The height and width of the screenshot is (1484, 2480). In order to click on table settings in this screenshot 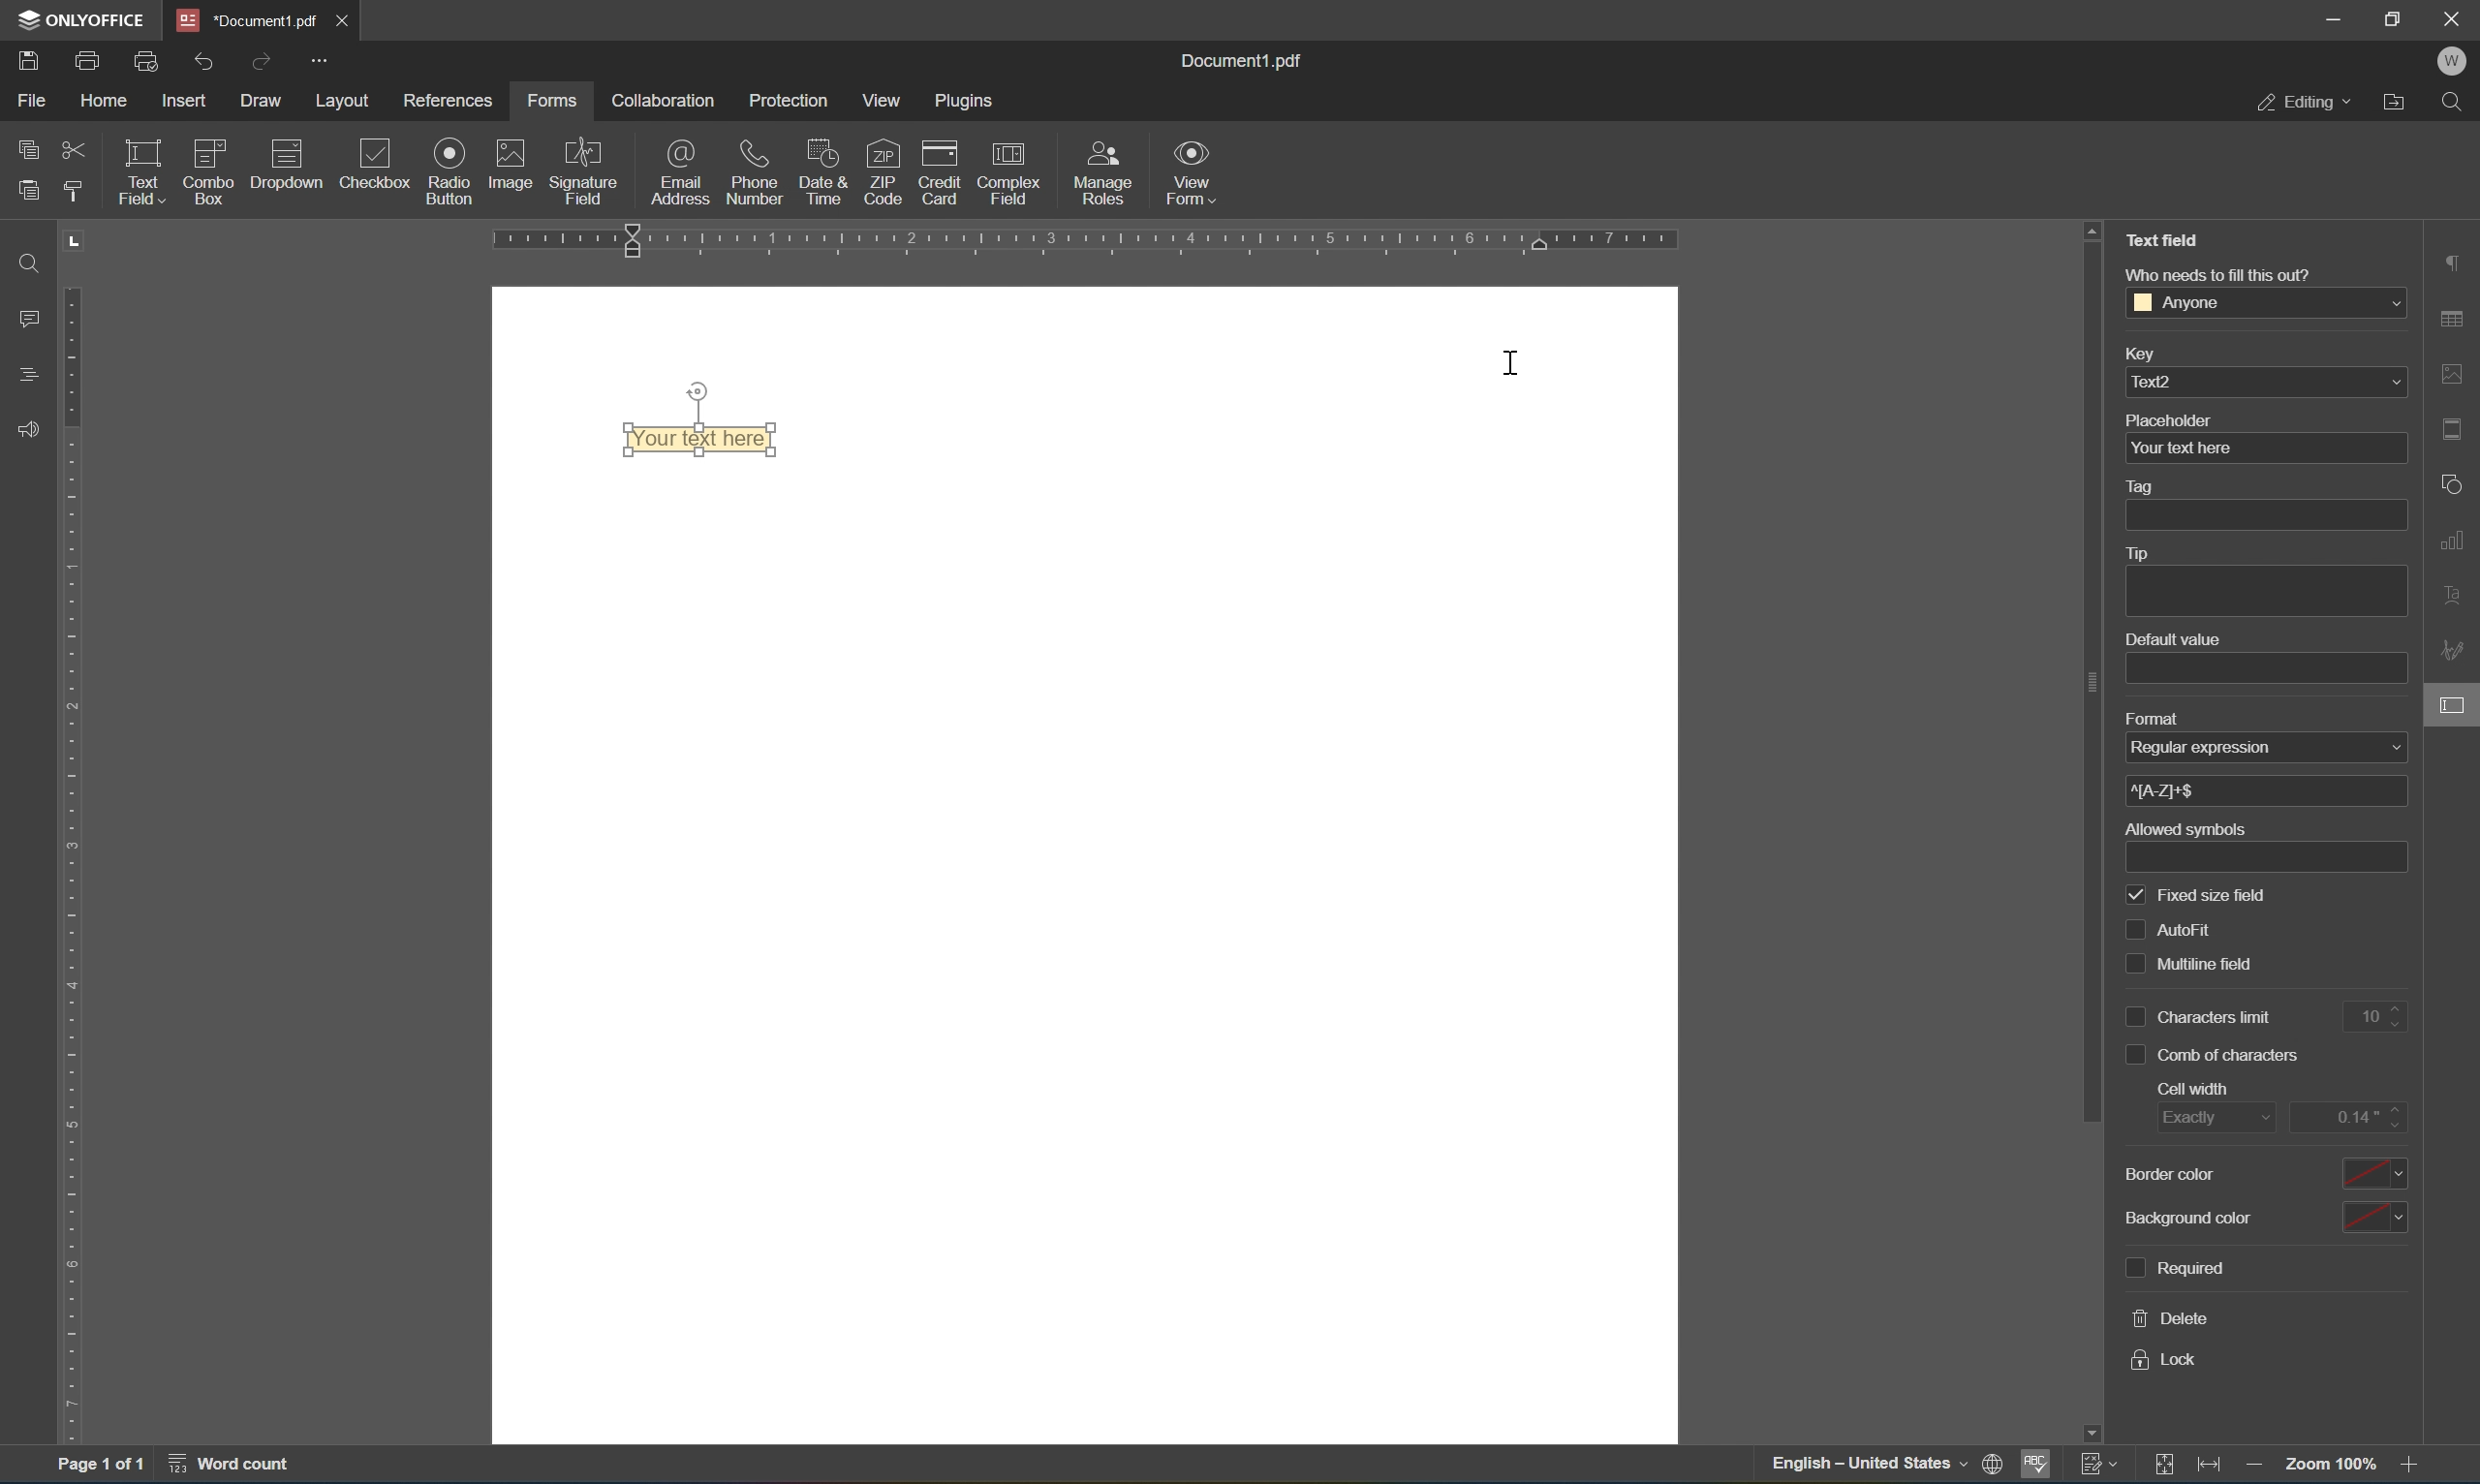, I will do `click(2455, 317)`.